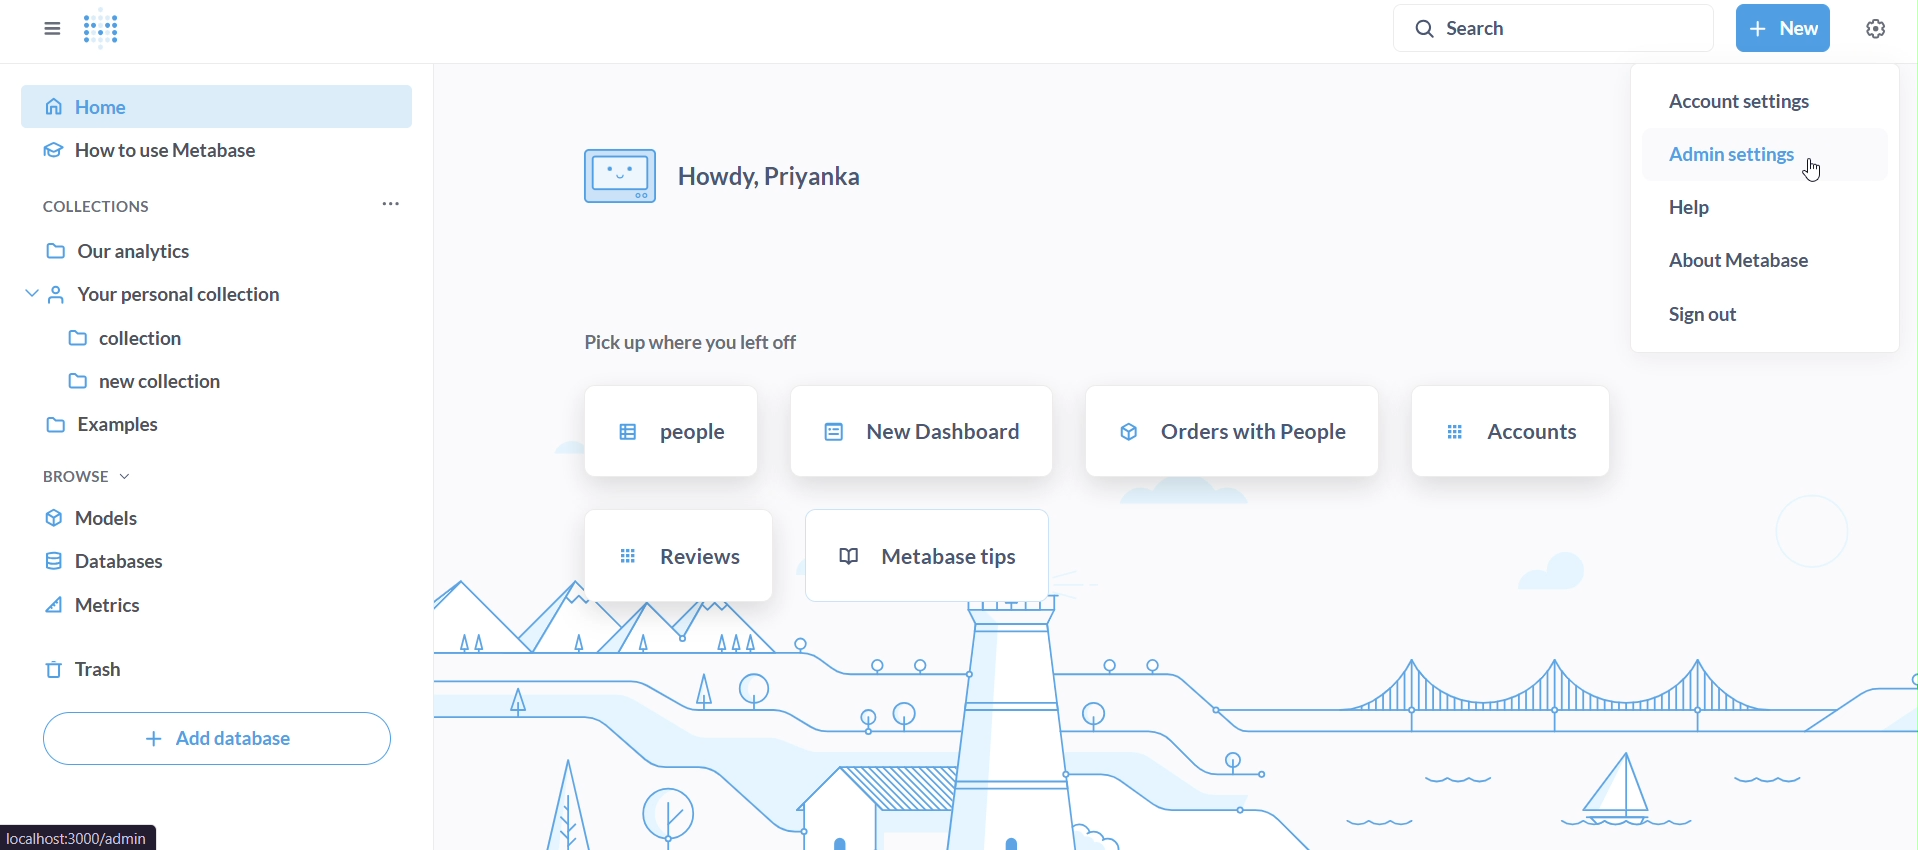 The width and height of the screenshot is (1918, 850). I want to click on account settings, so click(1763, 103).